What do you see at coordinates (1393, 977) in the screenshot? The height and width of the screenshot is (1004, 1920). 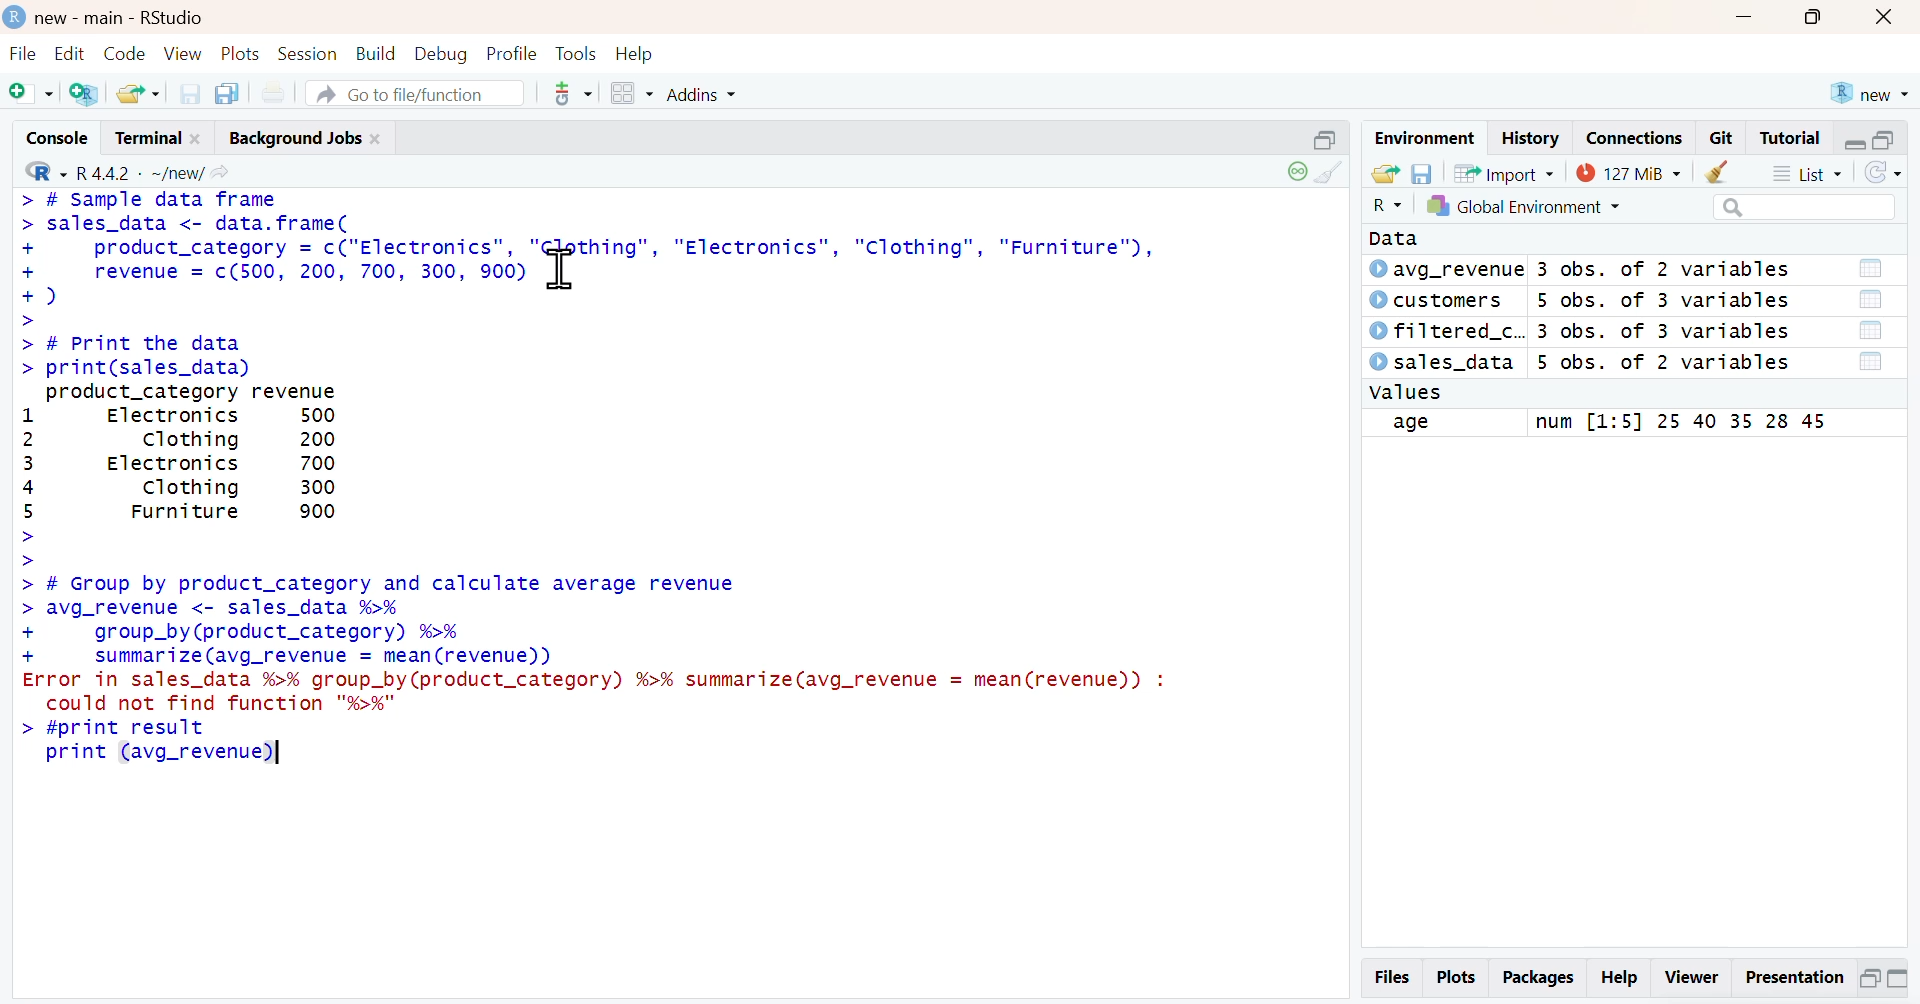 I see `Files` at bounding box center [1393, 977].